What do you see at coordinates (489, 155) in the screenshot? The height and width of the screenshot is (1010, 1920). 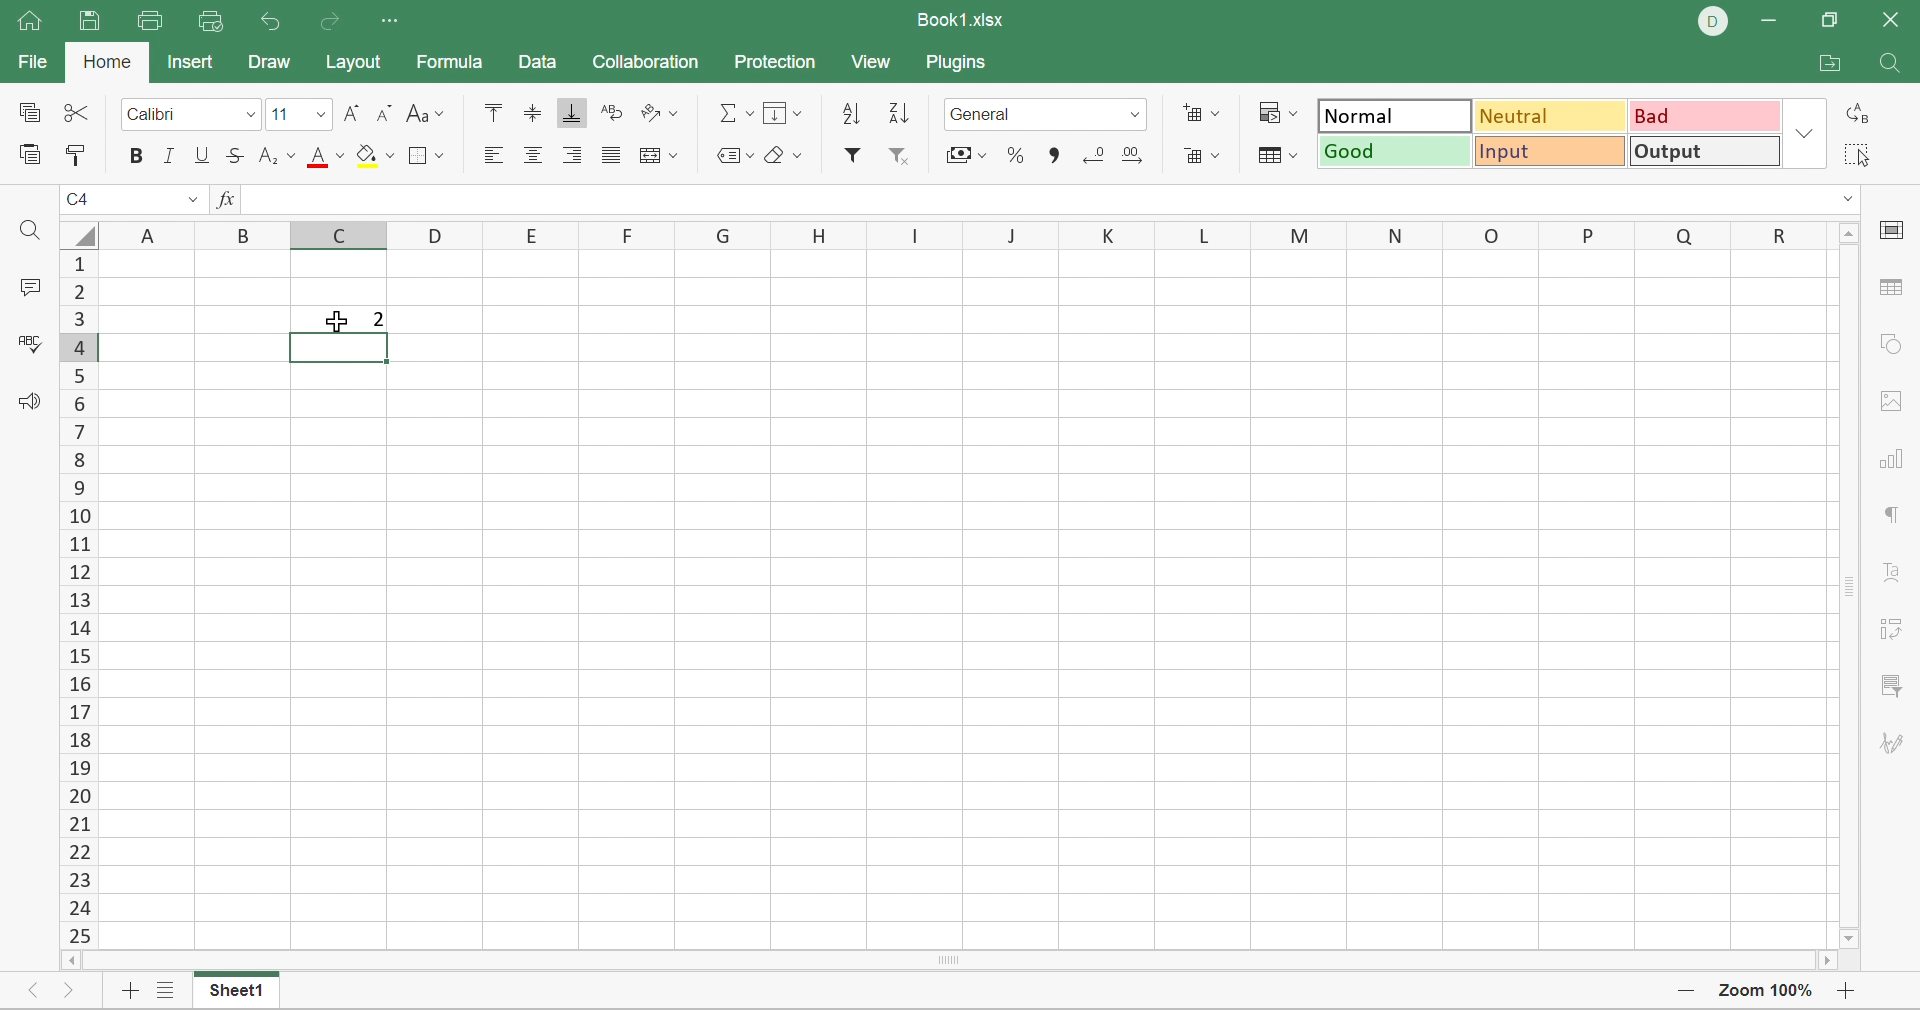 I see `Align Left` at bounding box center [489, 155].